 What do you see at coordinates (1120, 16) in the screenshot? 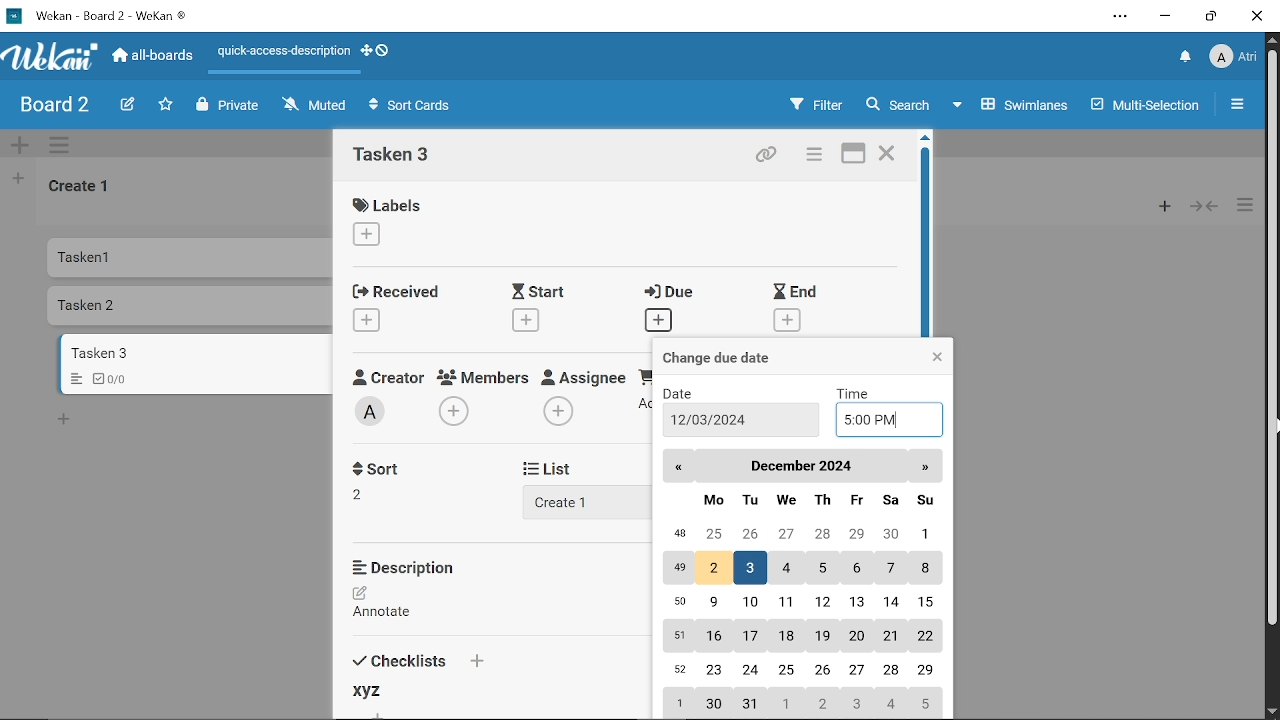
I see `Settings and more` at bounding box center [1120, 16].